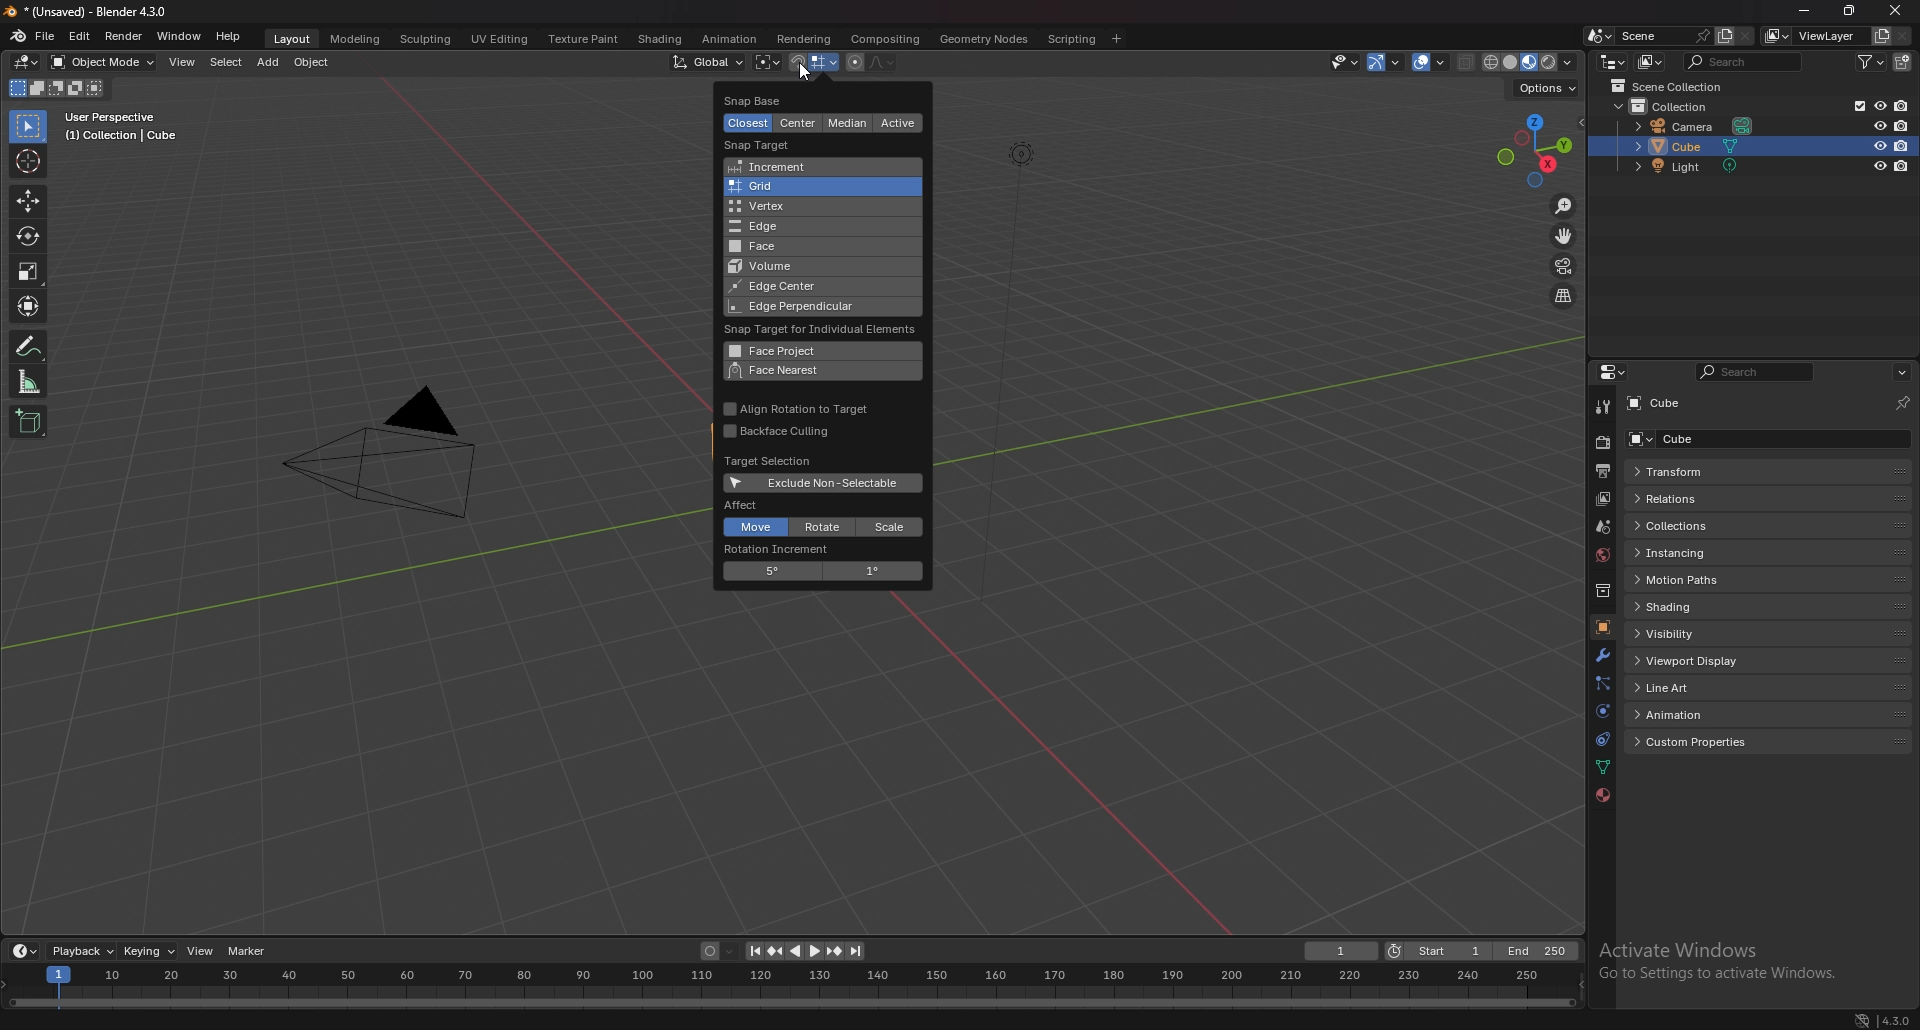 The width and height of the screenshot is (1920, 1030). I want to click on collection, so click(1602, 590).